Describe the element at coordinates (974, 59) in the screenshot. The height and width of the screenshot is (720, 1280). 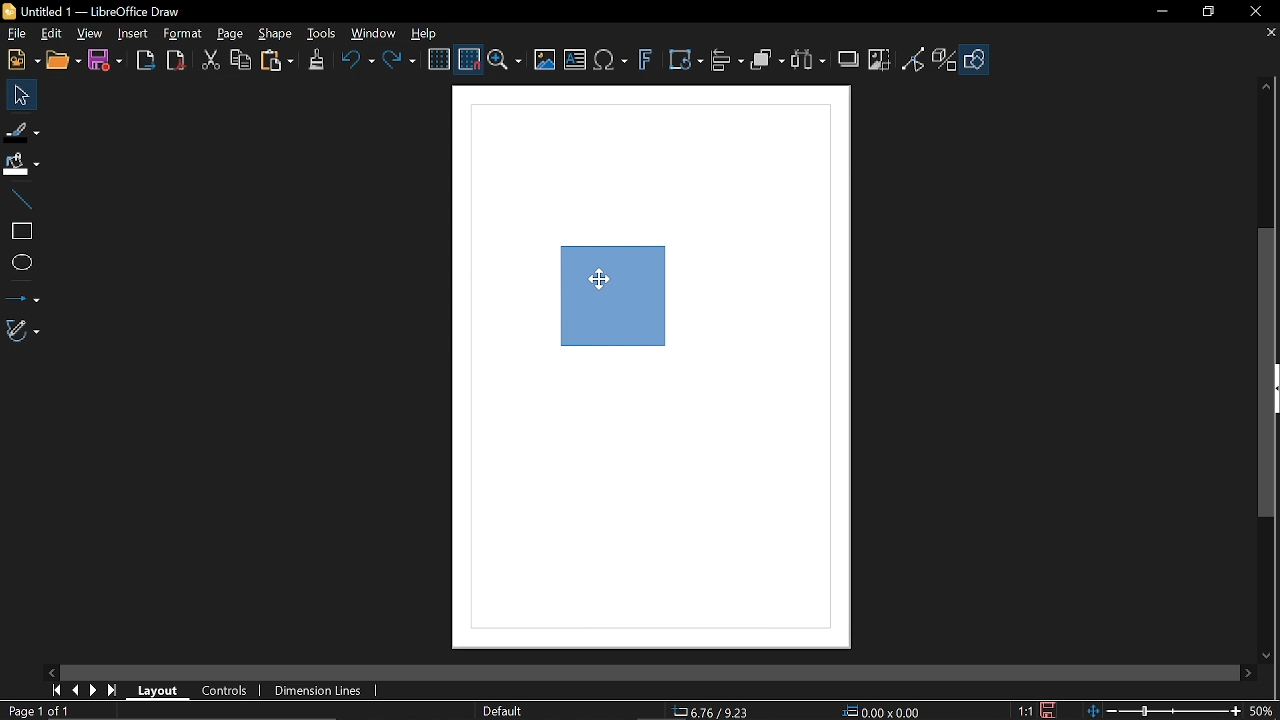
I see `Shapes` at that location.